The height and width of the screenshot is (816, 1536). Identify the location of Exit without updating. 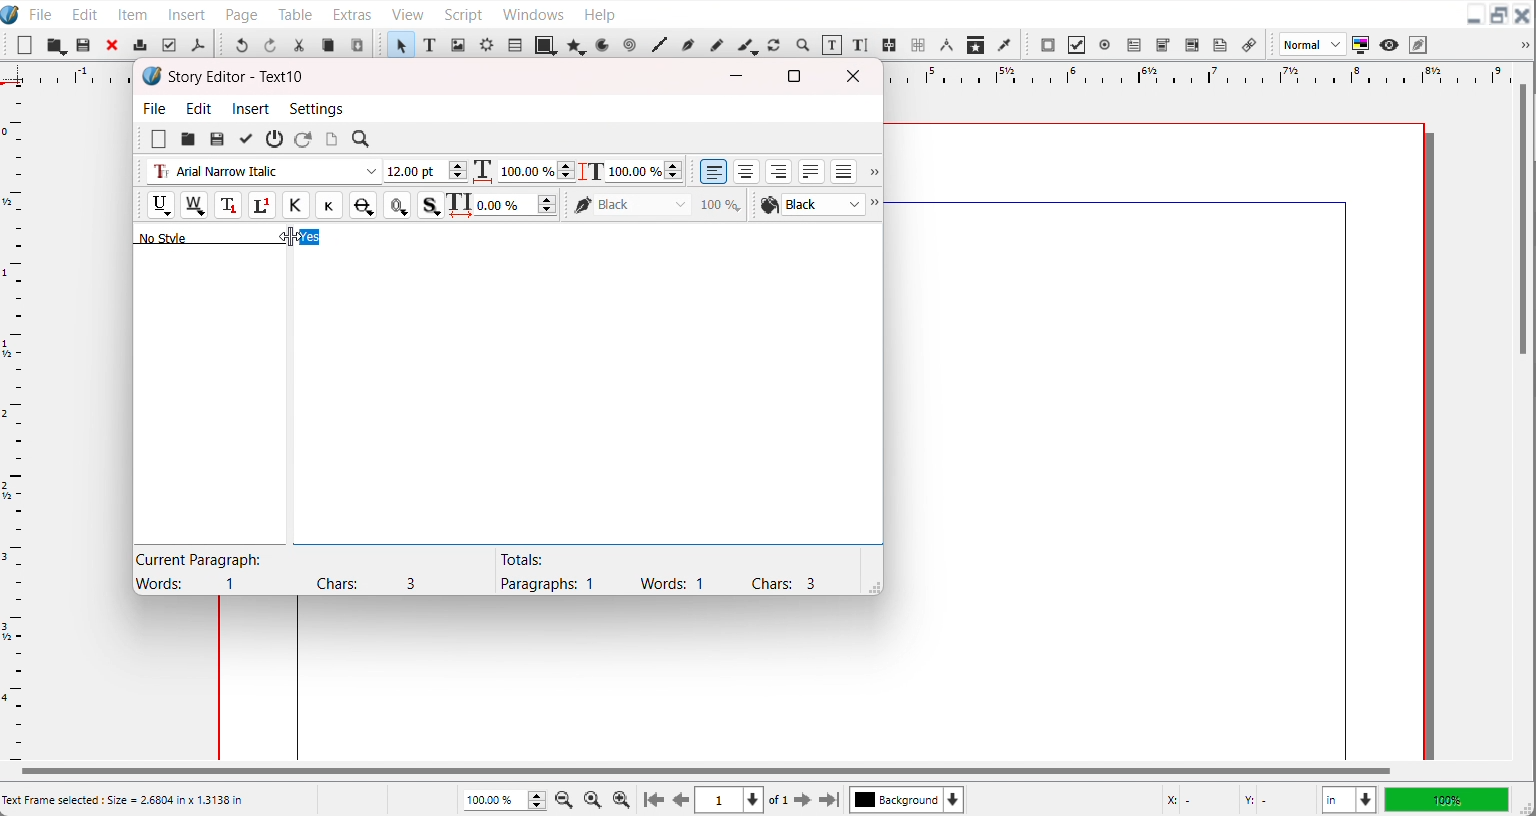
(275, 139).